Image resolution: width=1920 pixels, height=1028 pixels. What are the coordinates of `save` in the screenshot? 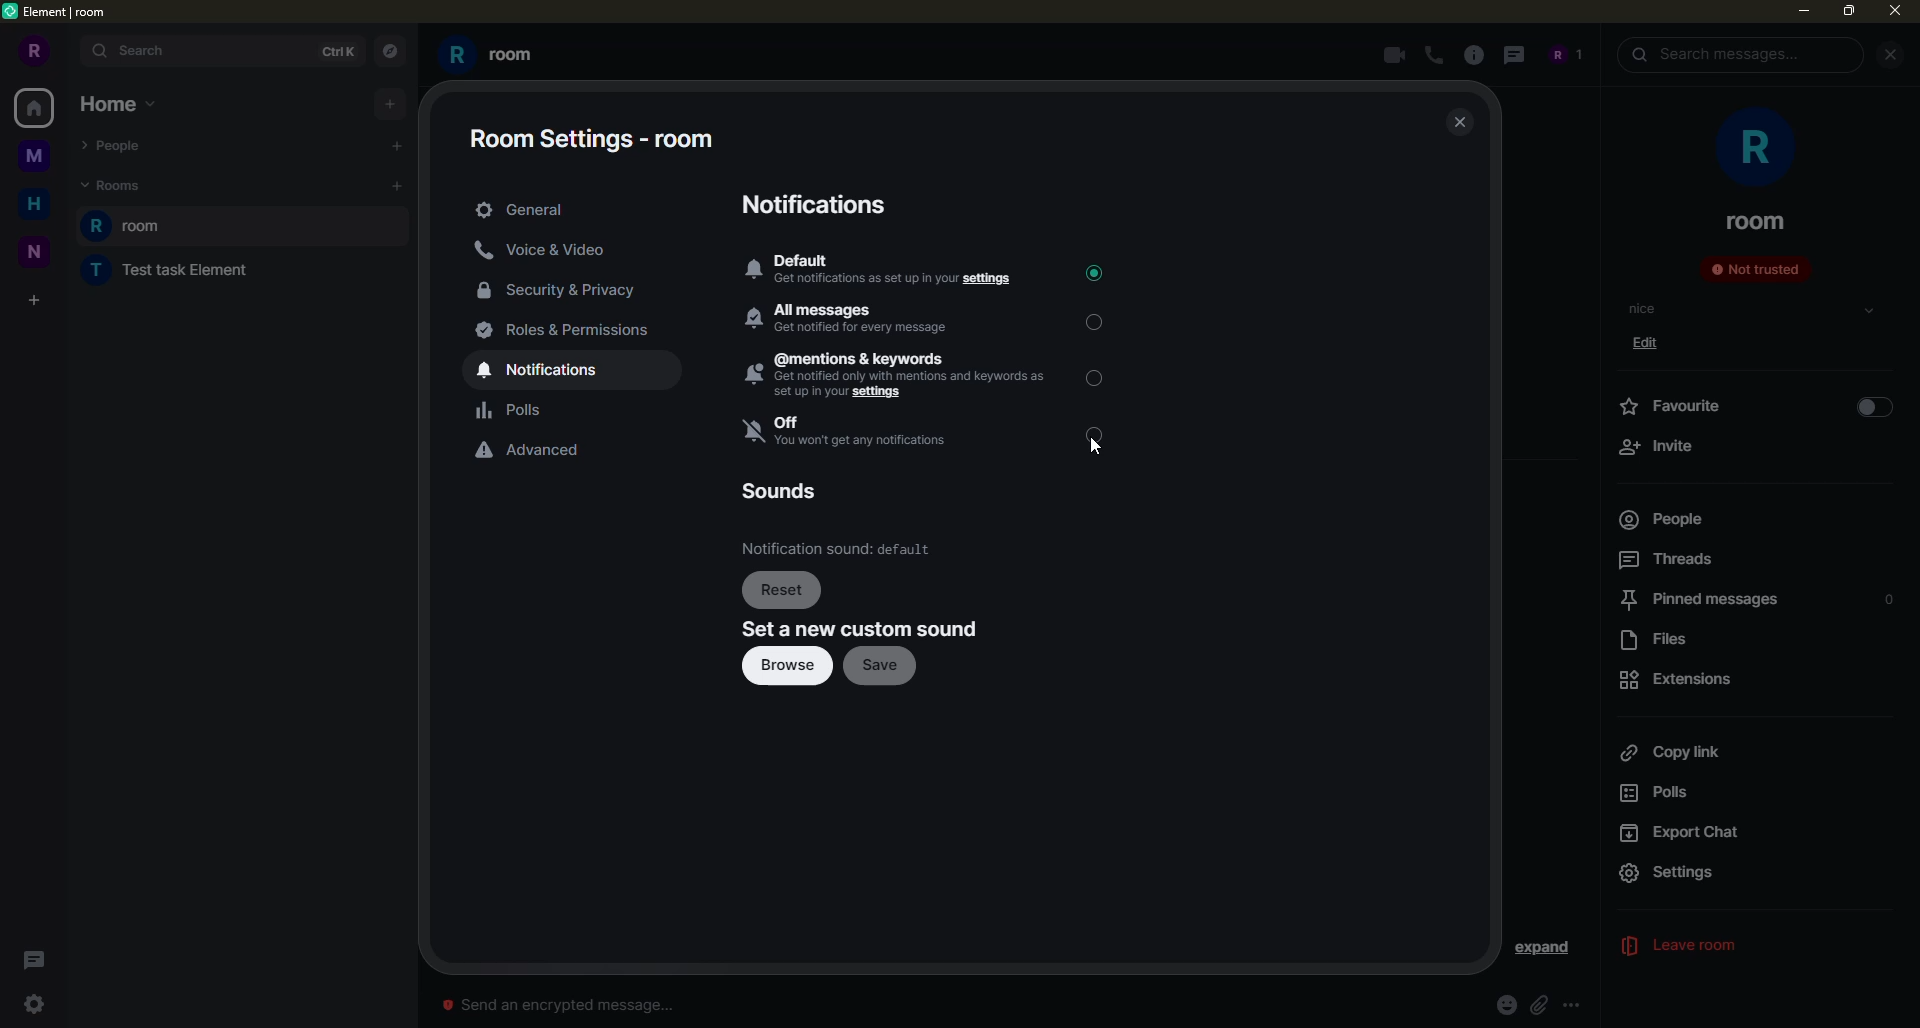 It's located at (882, 666).